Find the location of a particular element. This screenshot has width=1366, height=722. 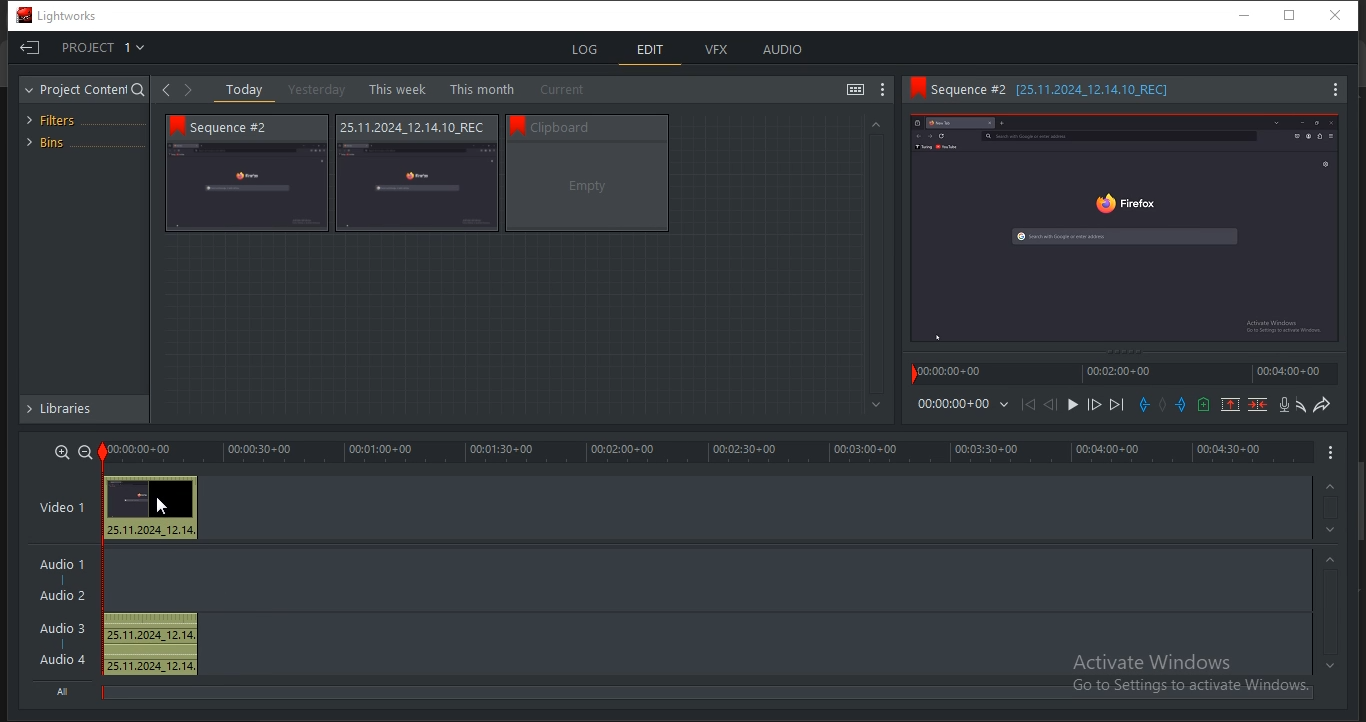

filters is located at coordinates (60, 118).